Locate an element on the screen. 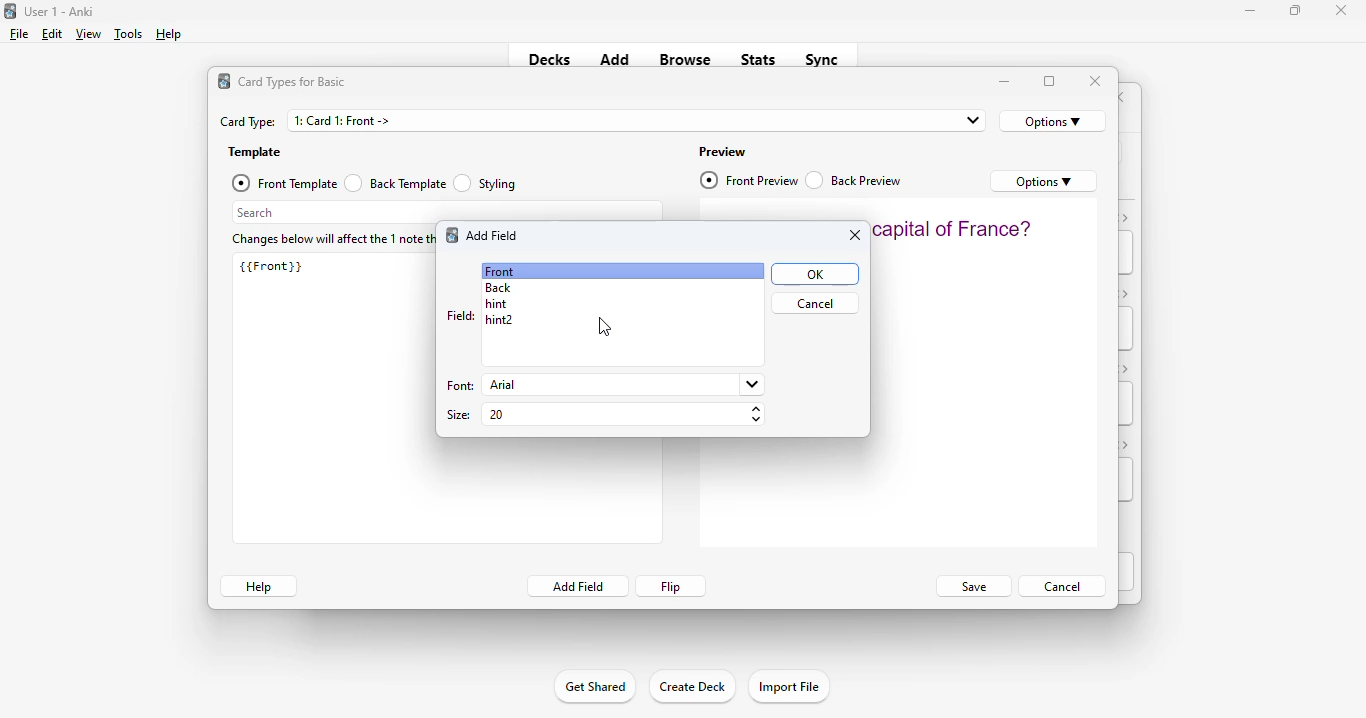  field: is located at coordinates (460, 315).